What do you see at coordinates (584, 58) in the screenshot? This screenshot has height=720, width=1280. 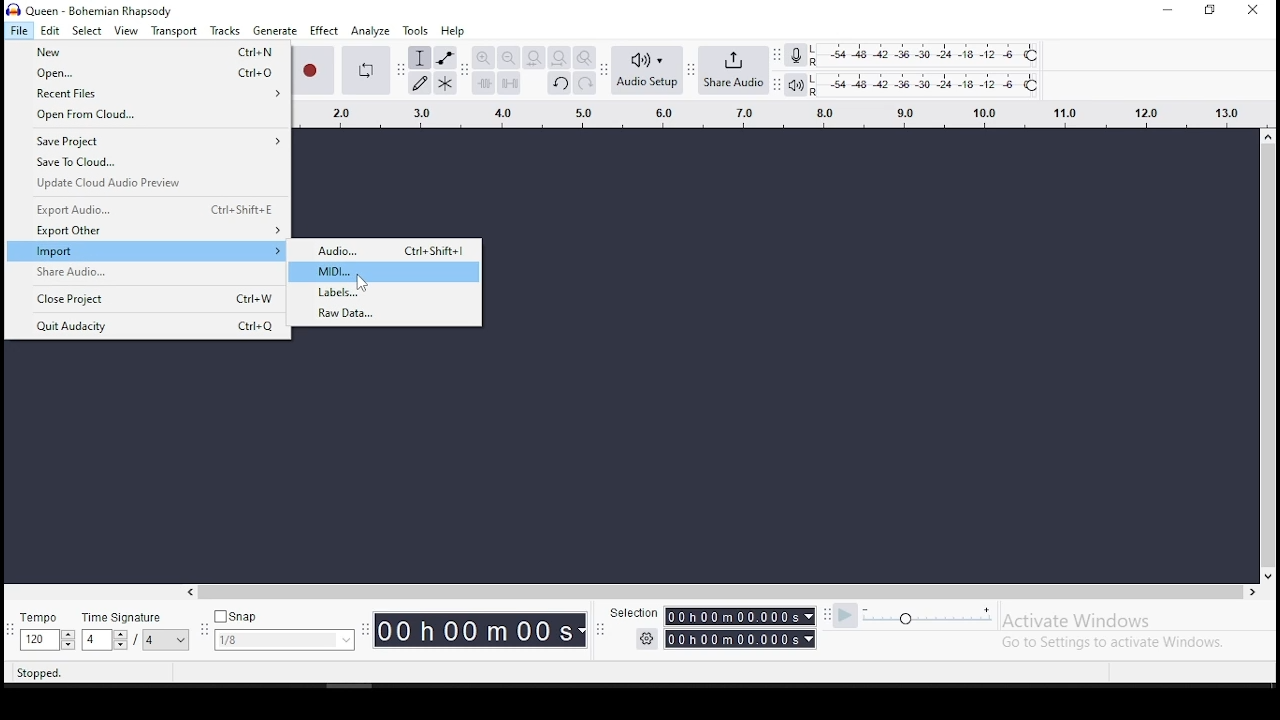 I see `zoom toggle` at bounding box center [584, 58].